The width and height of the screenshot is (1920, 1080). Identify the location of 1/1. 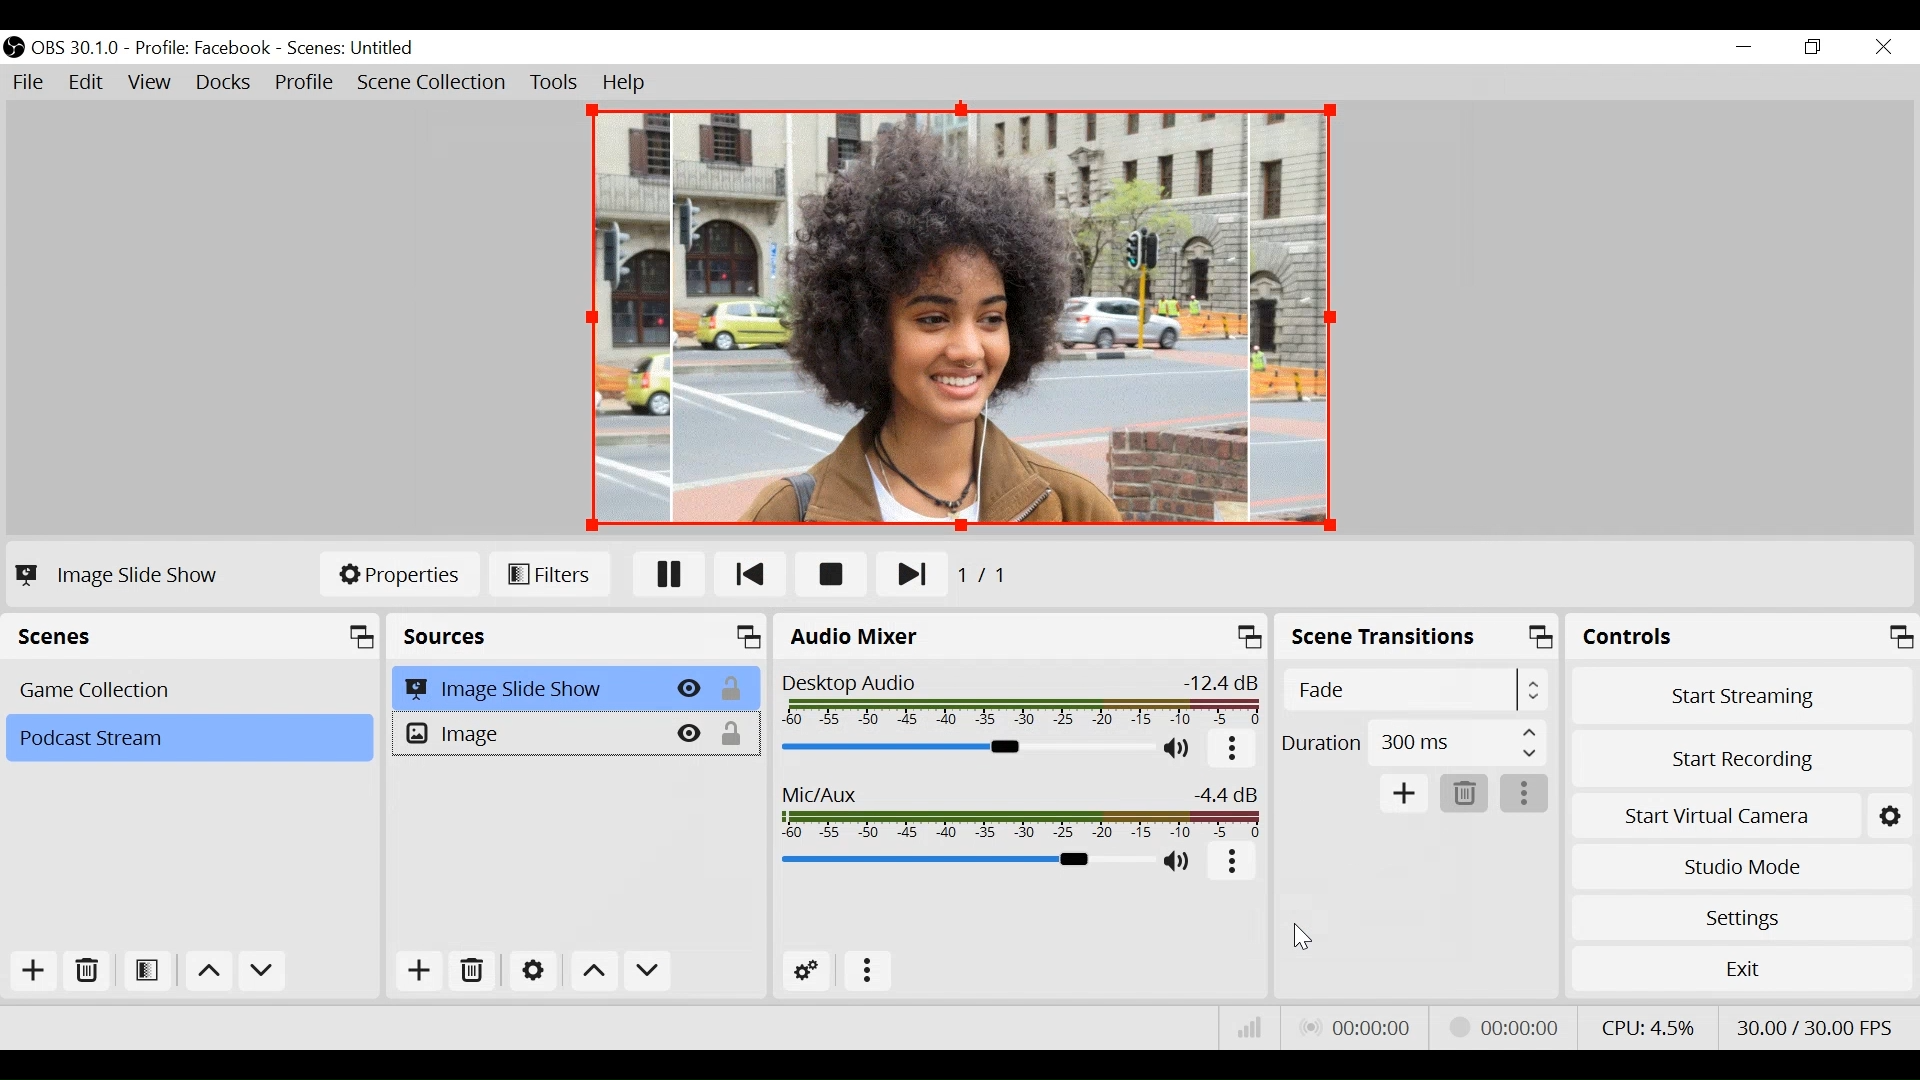
(990, 576).